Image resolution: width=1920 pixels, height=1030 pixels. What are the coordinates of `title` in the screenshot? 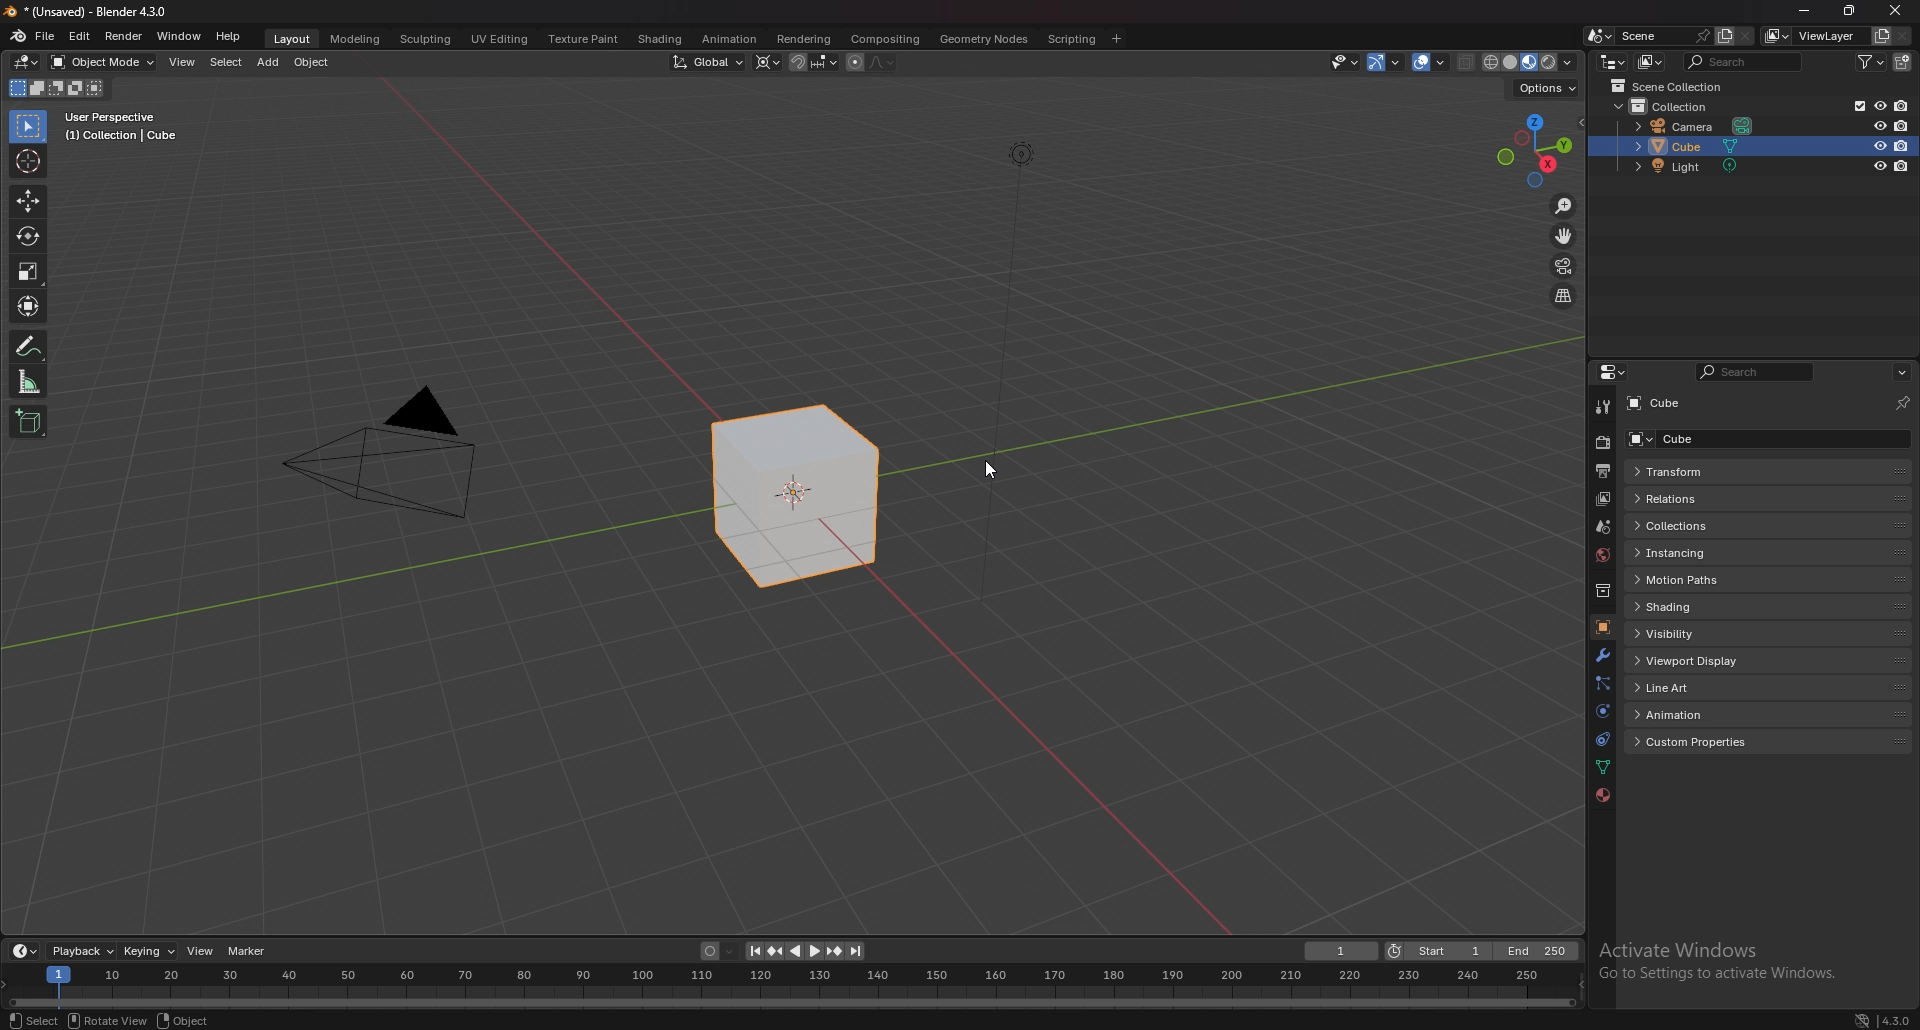 It's located at (90, 11).